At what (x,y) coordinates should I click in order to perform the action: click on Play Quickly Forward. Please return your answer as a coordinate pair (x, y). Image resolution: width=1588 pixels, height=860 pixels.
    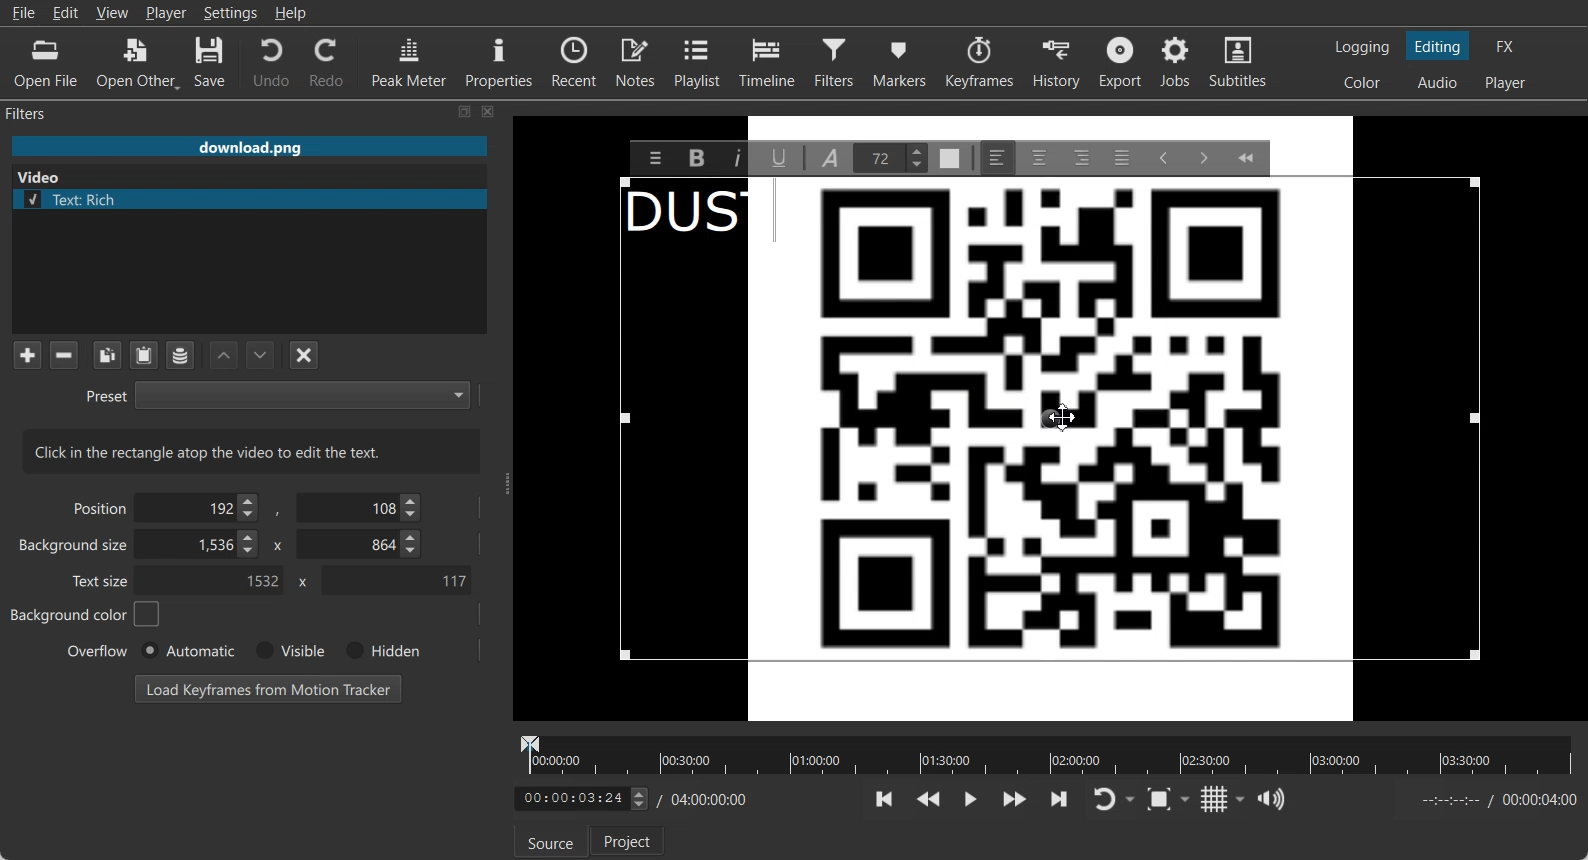
    Looking at the image, I should click on (1015, 799).